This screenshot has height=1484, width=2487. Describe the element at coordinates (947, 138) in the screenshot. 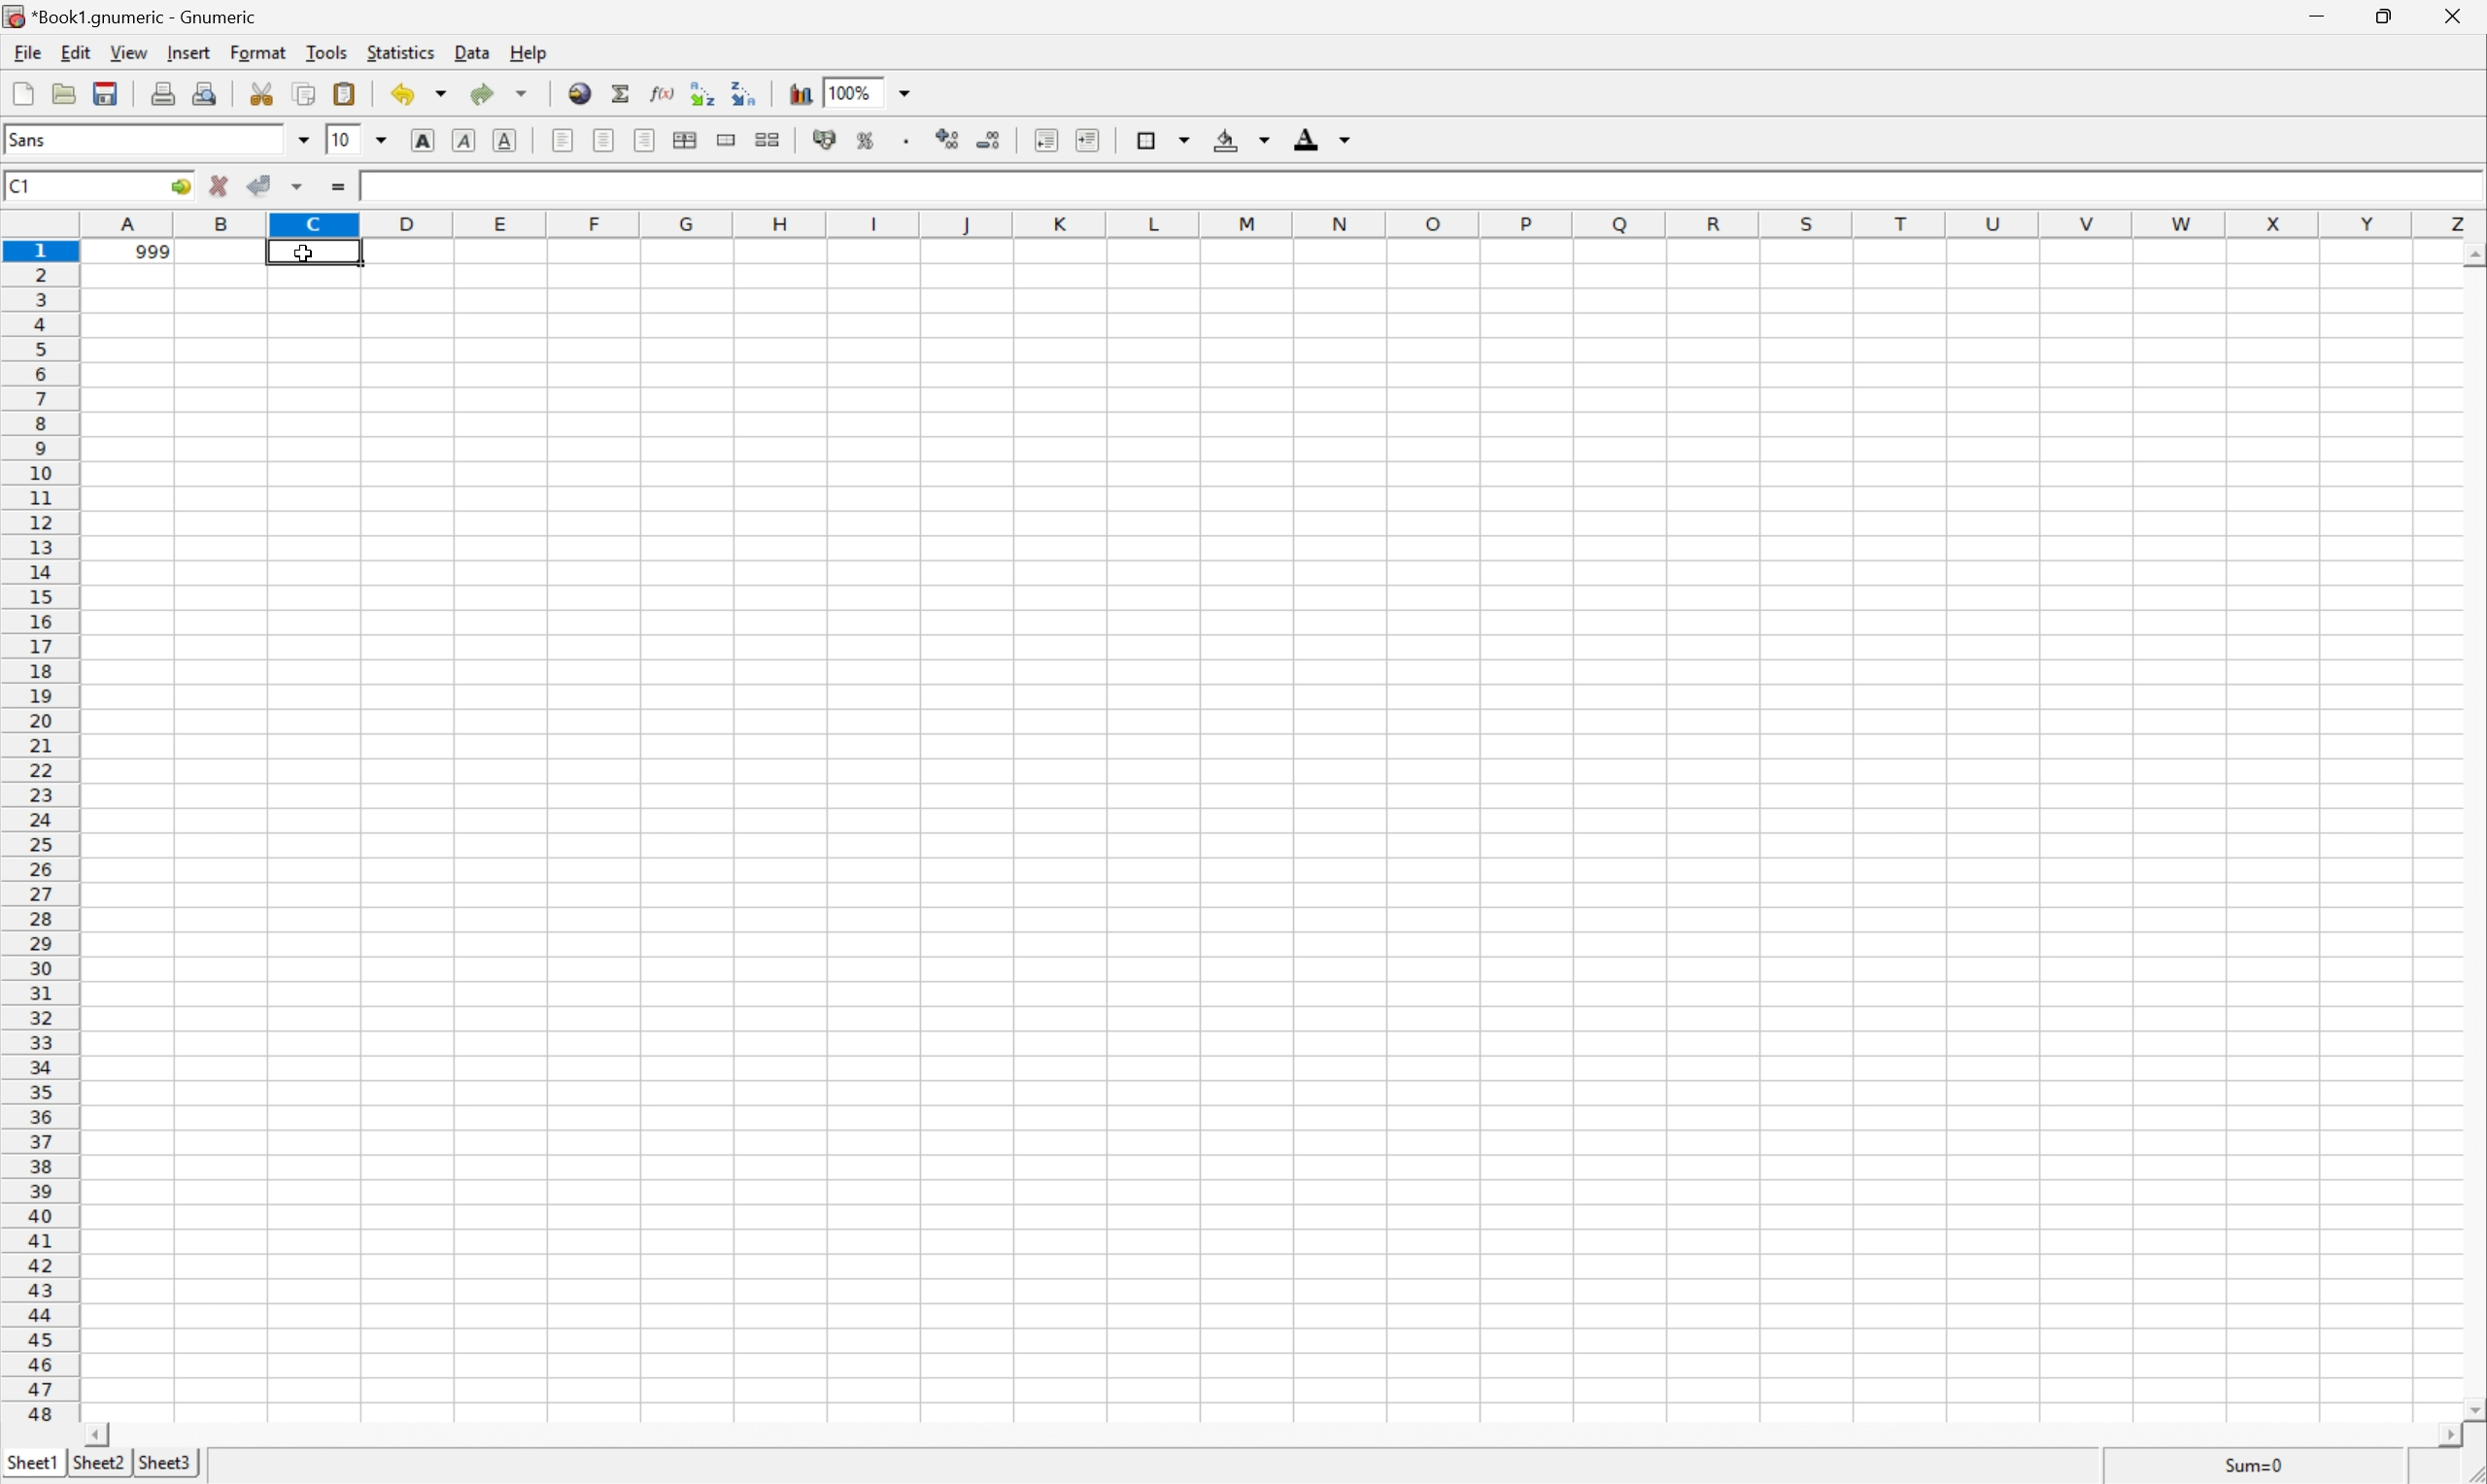

I see `increase number of decimals displayed` at that location.